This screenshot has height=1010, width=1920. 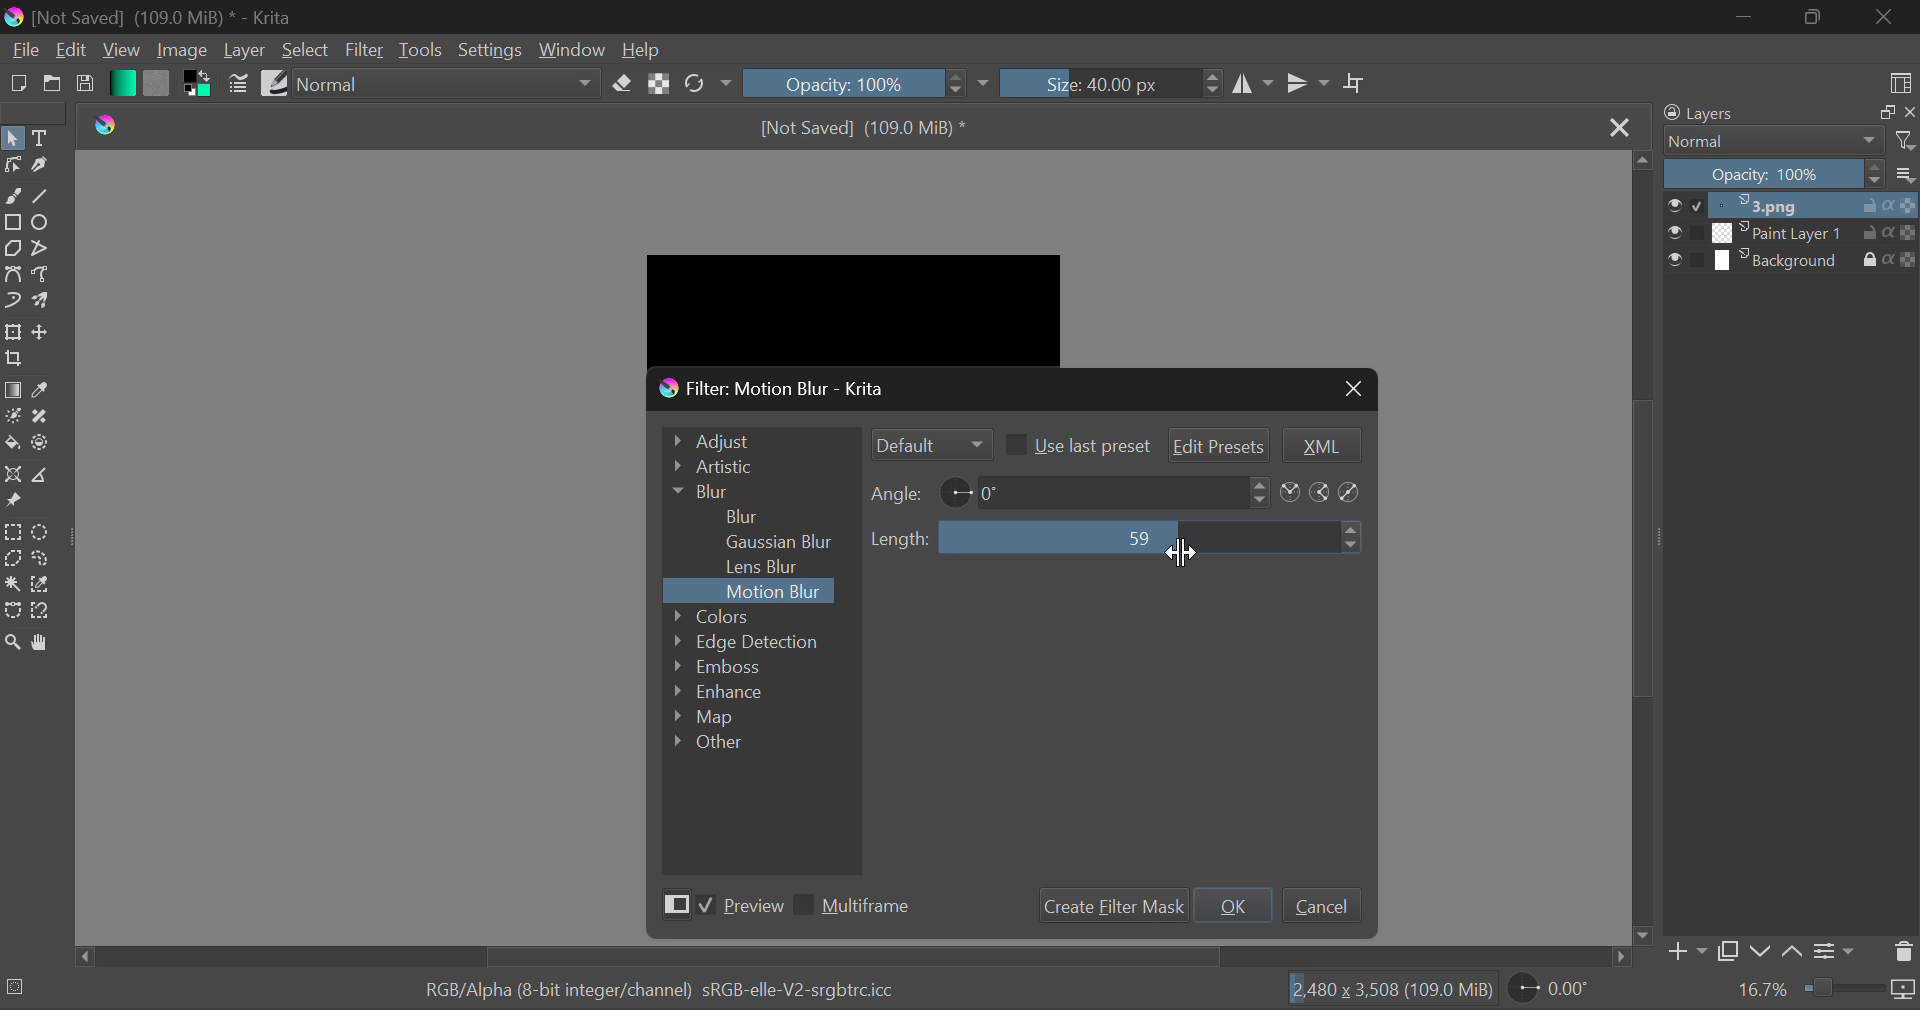 What do you see at coordinates (1884, 18) in the screenshot?
I see `Close` at bounding box center [1884, 18].